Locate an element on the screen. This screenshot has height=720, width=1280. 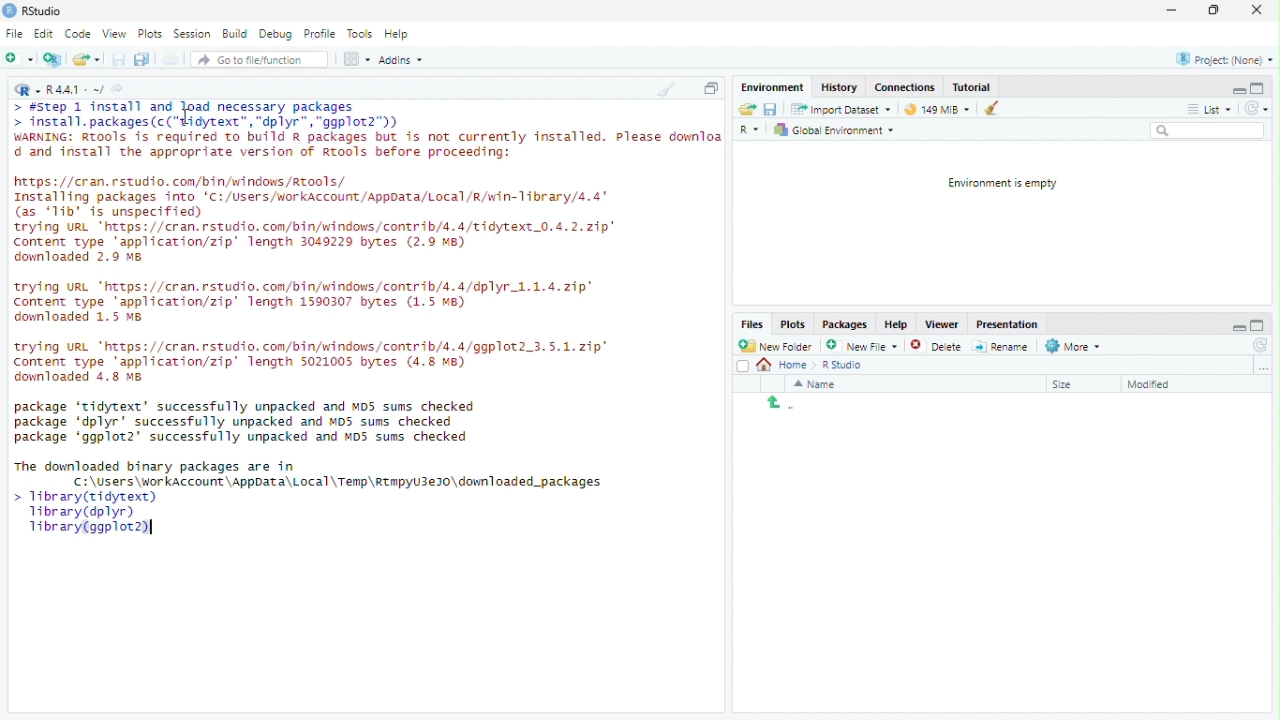
Viewer is located at coordinates (941, 325).